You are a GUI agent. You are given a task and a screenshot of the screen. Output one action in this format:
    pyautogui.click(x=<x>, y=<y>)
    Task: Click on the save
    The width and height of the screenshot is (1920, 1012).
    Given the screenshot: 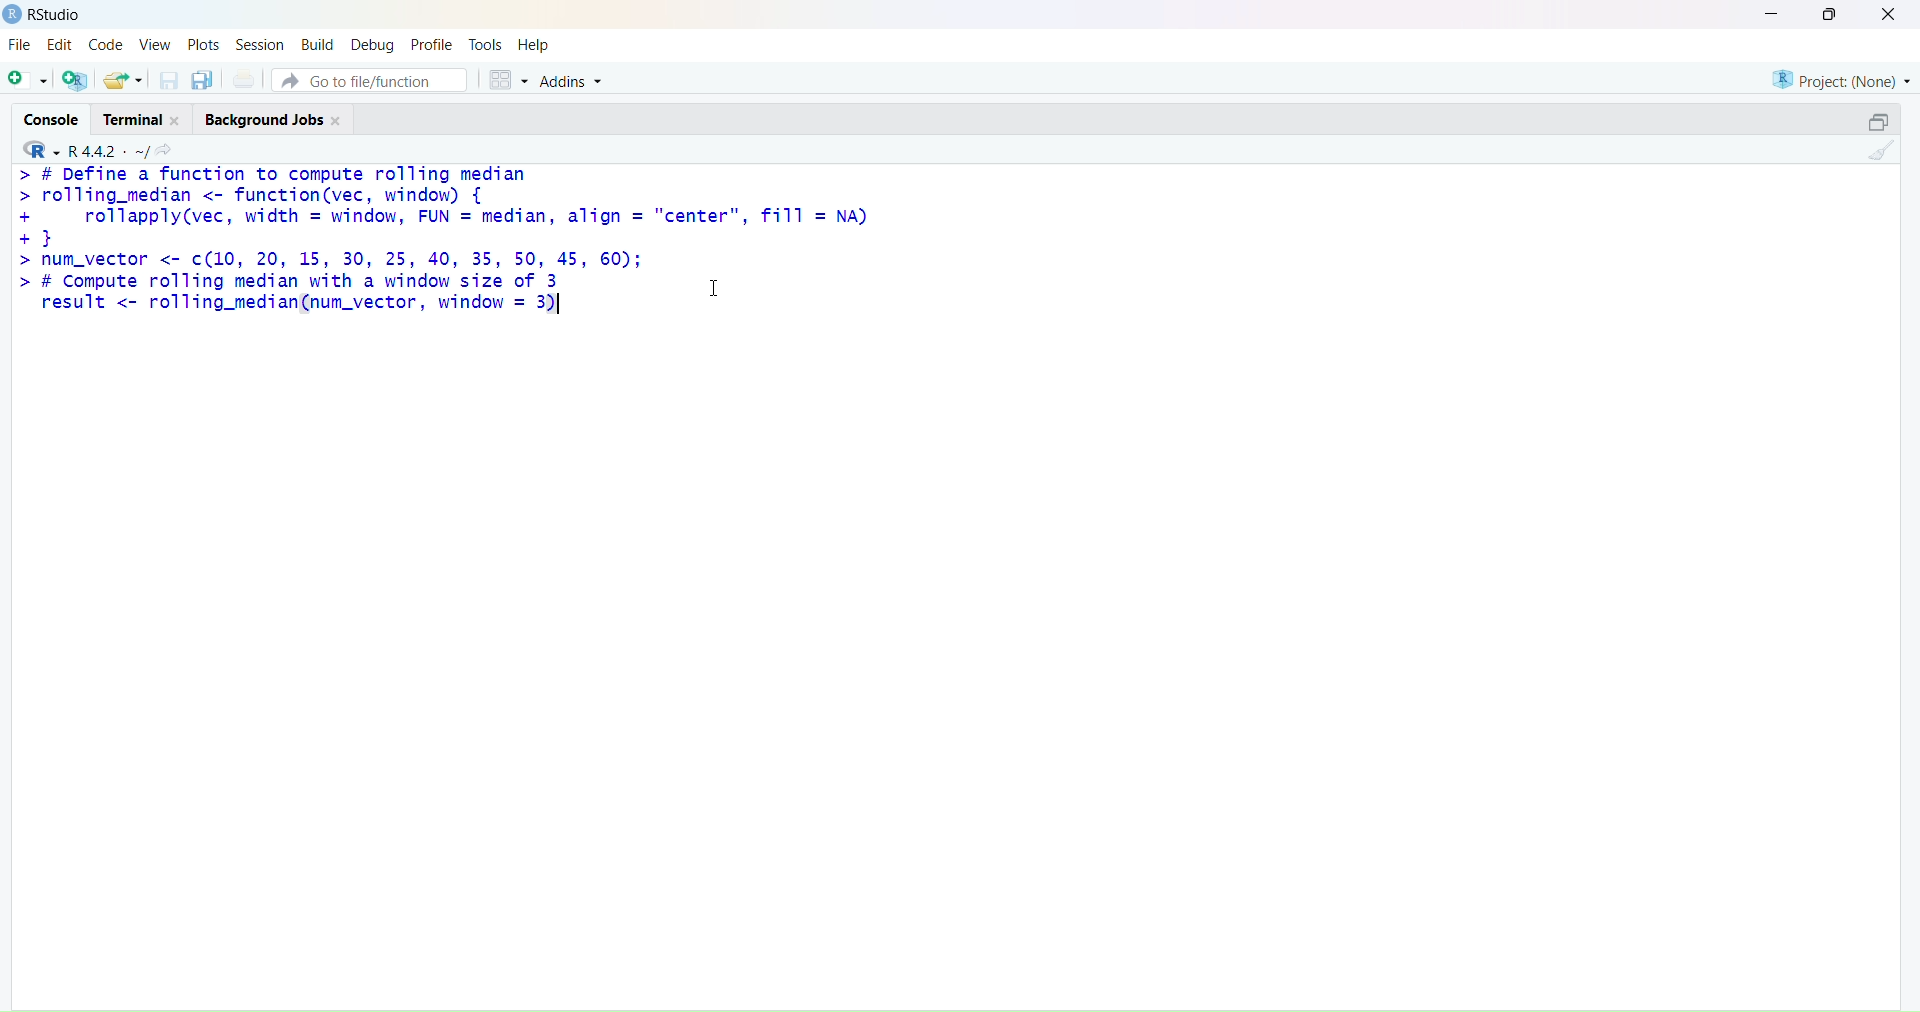 What is the action you would take?
    pyautogui.click(x=172, y=80)
    